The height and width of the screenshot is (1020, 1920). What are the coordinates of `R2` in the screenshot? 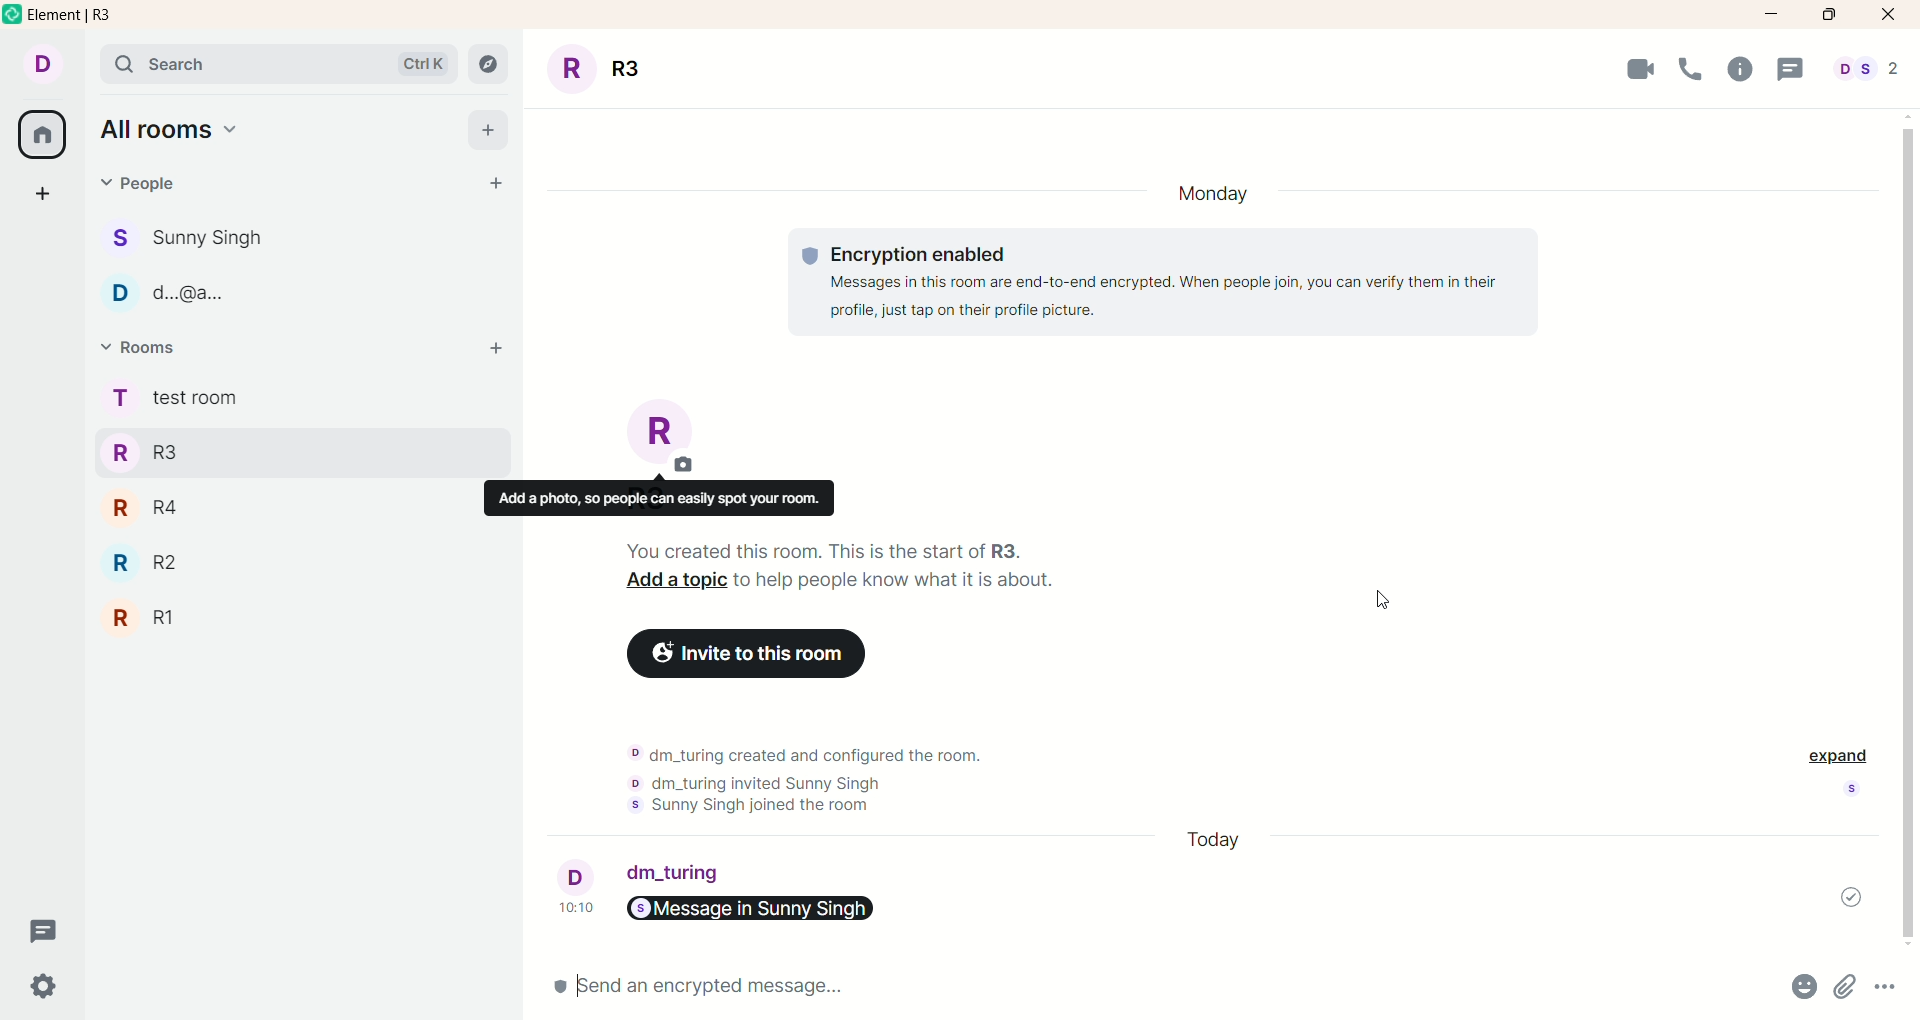 It's located at (156, 565).